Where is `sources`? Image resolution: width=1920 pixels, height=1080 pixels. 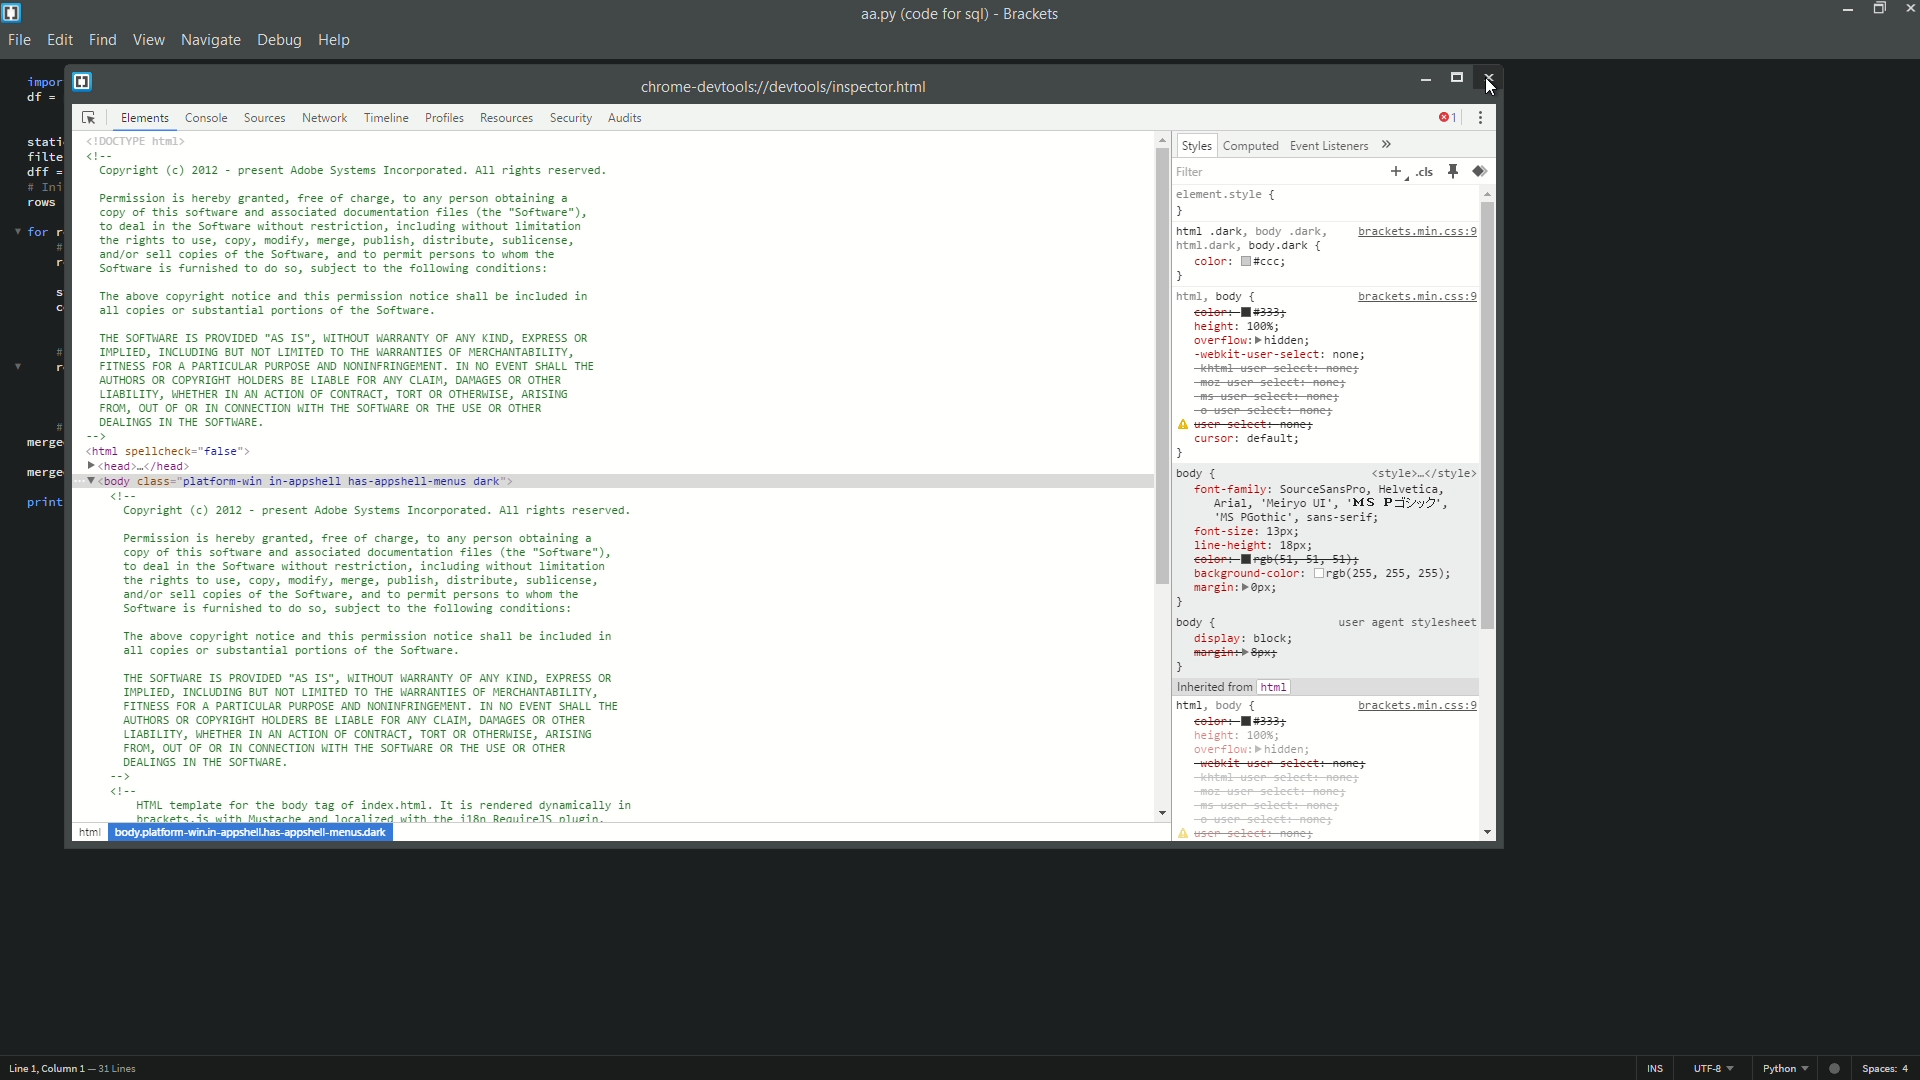 sources is located at coordinates (265, 118).